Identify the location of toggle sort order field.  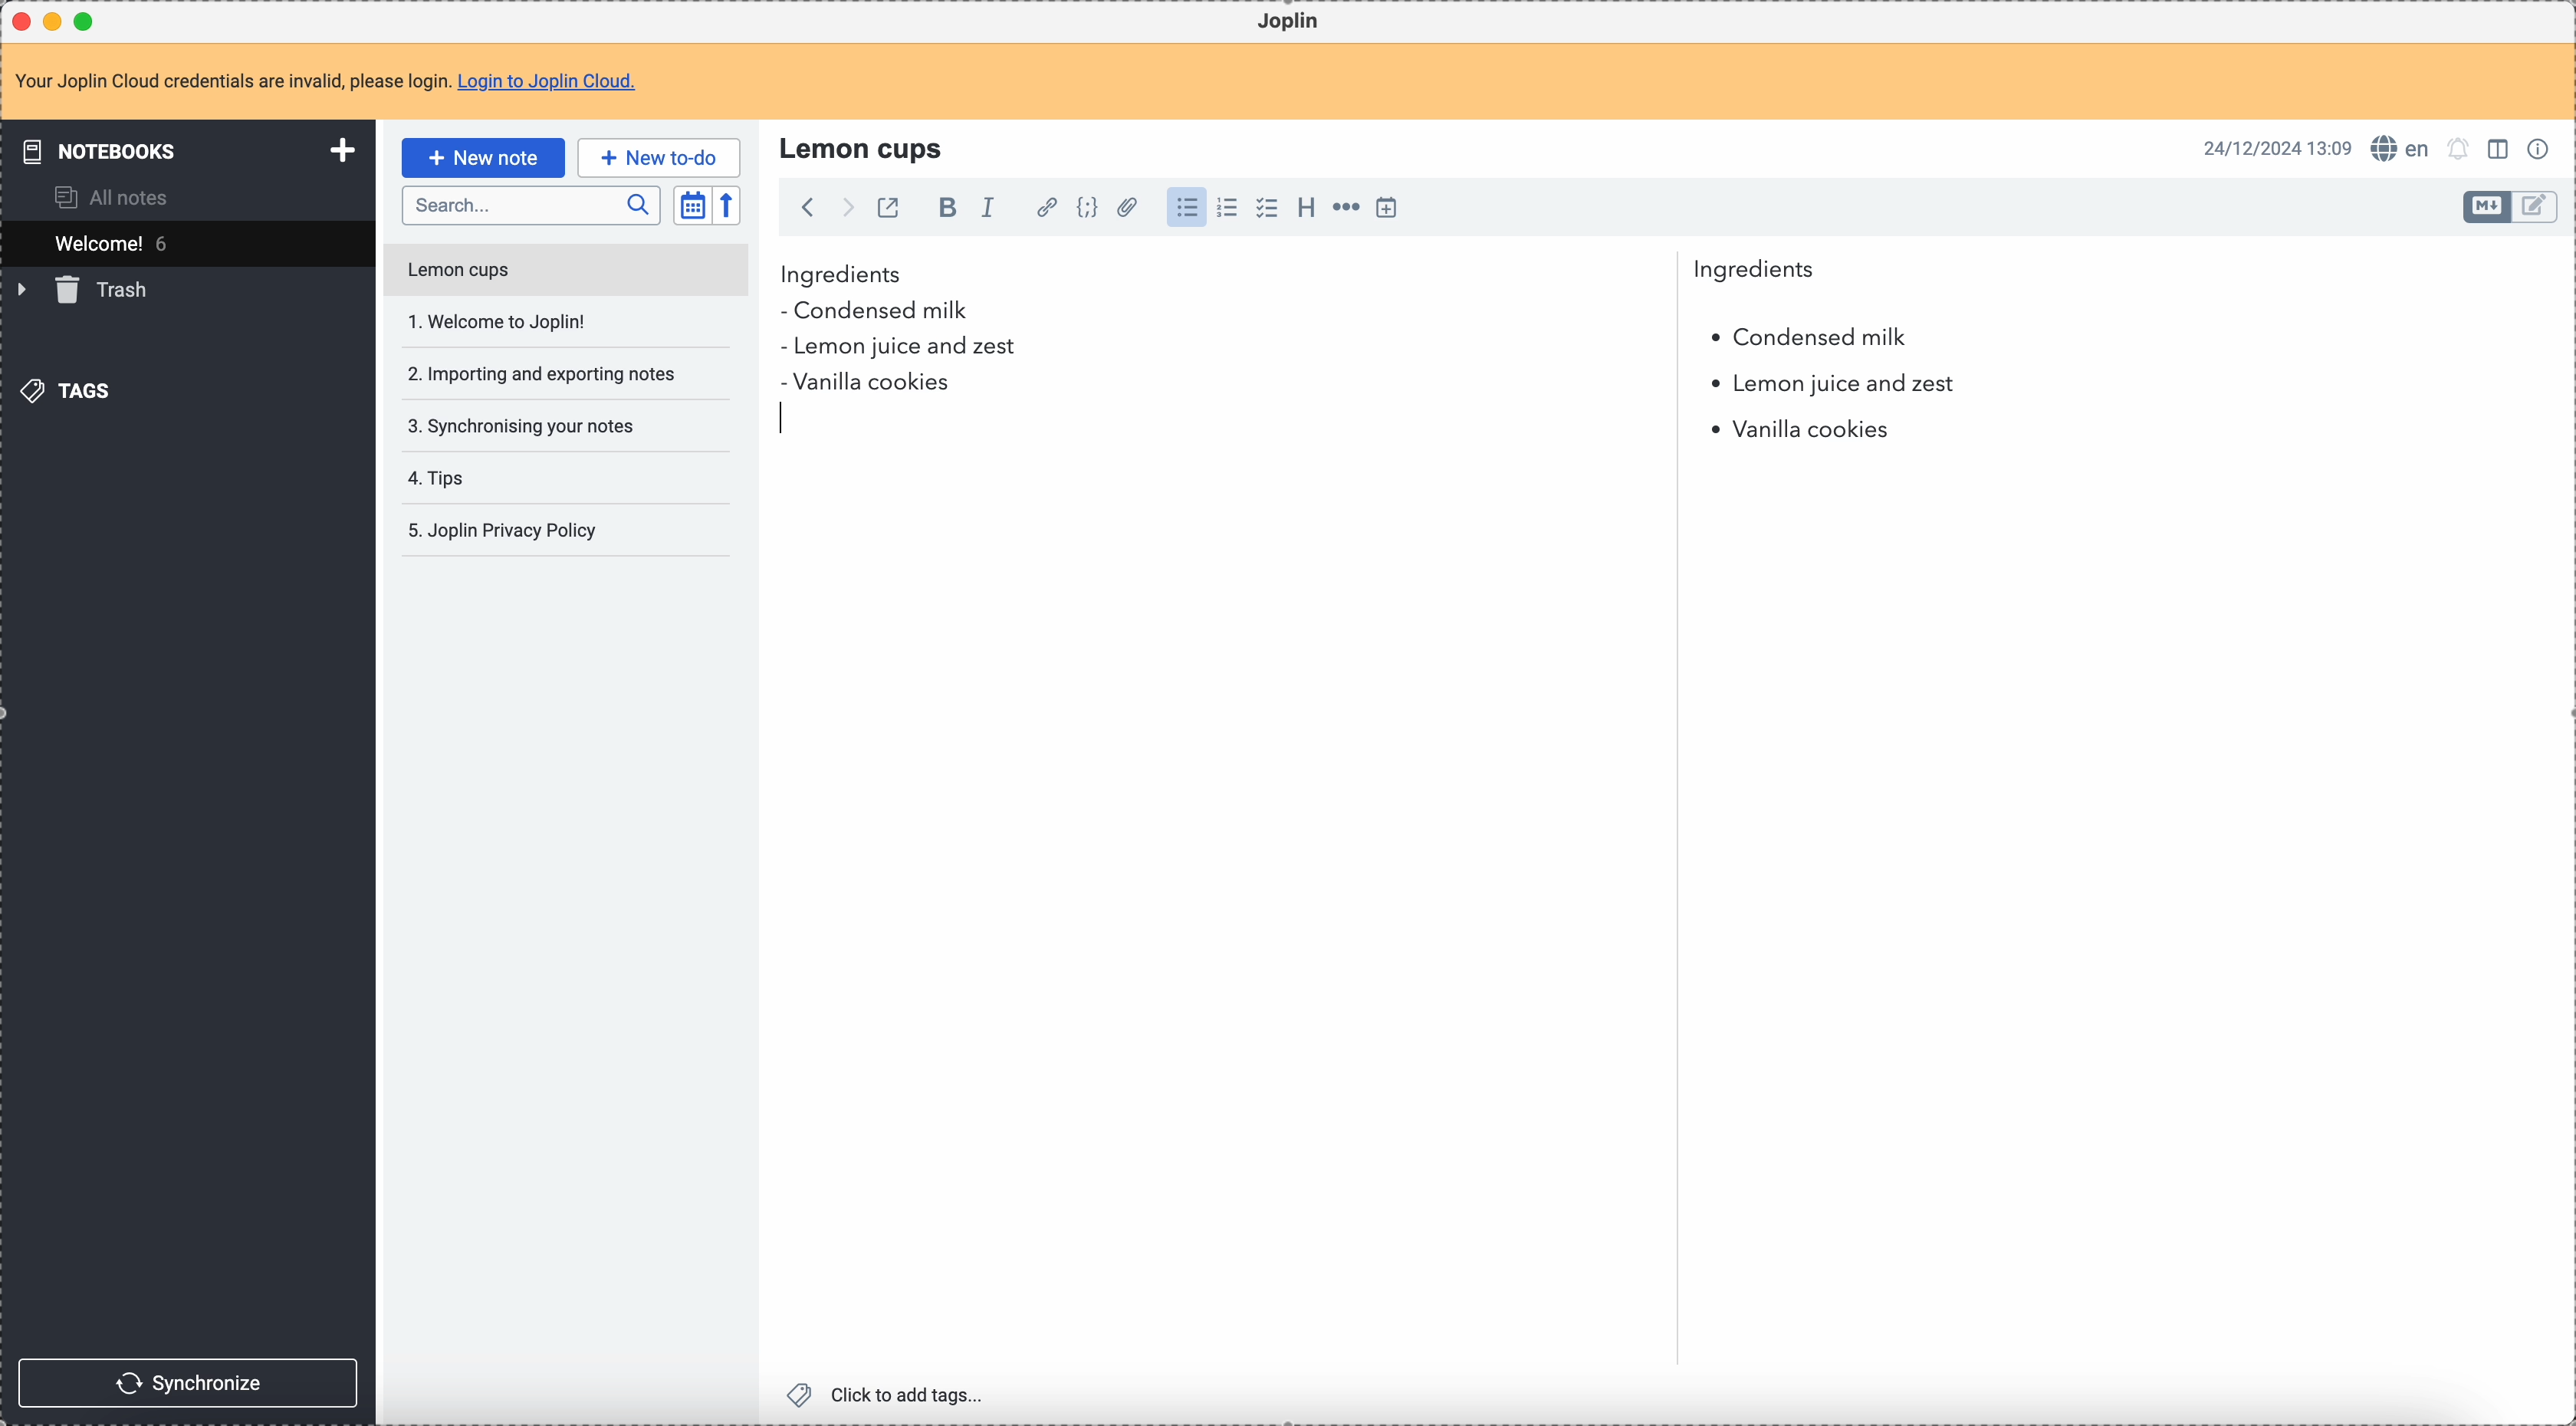
(692, 206).